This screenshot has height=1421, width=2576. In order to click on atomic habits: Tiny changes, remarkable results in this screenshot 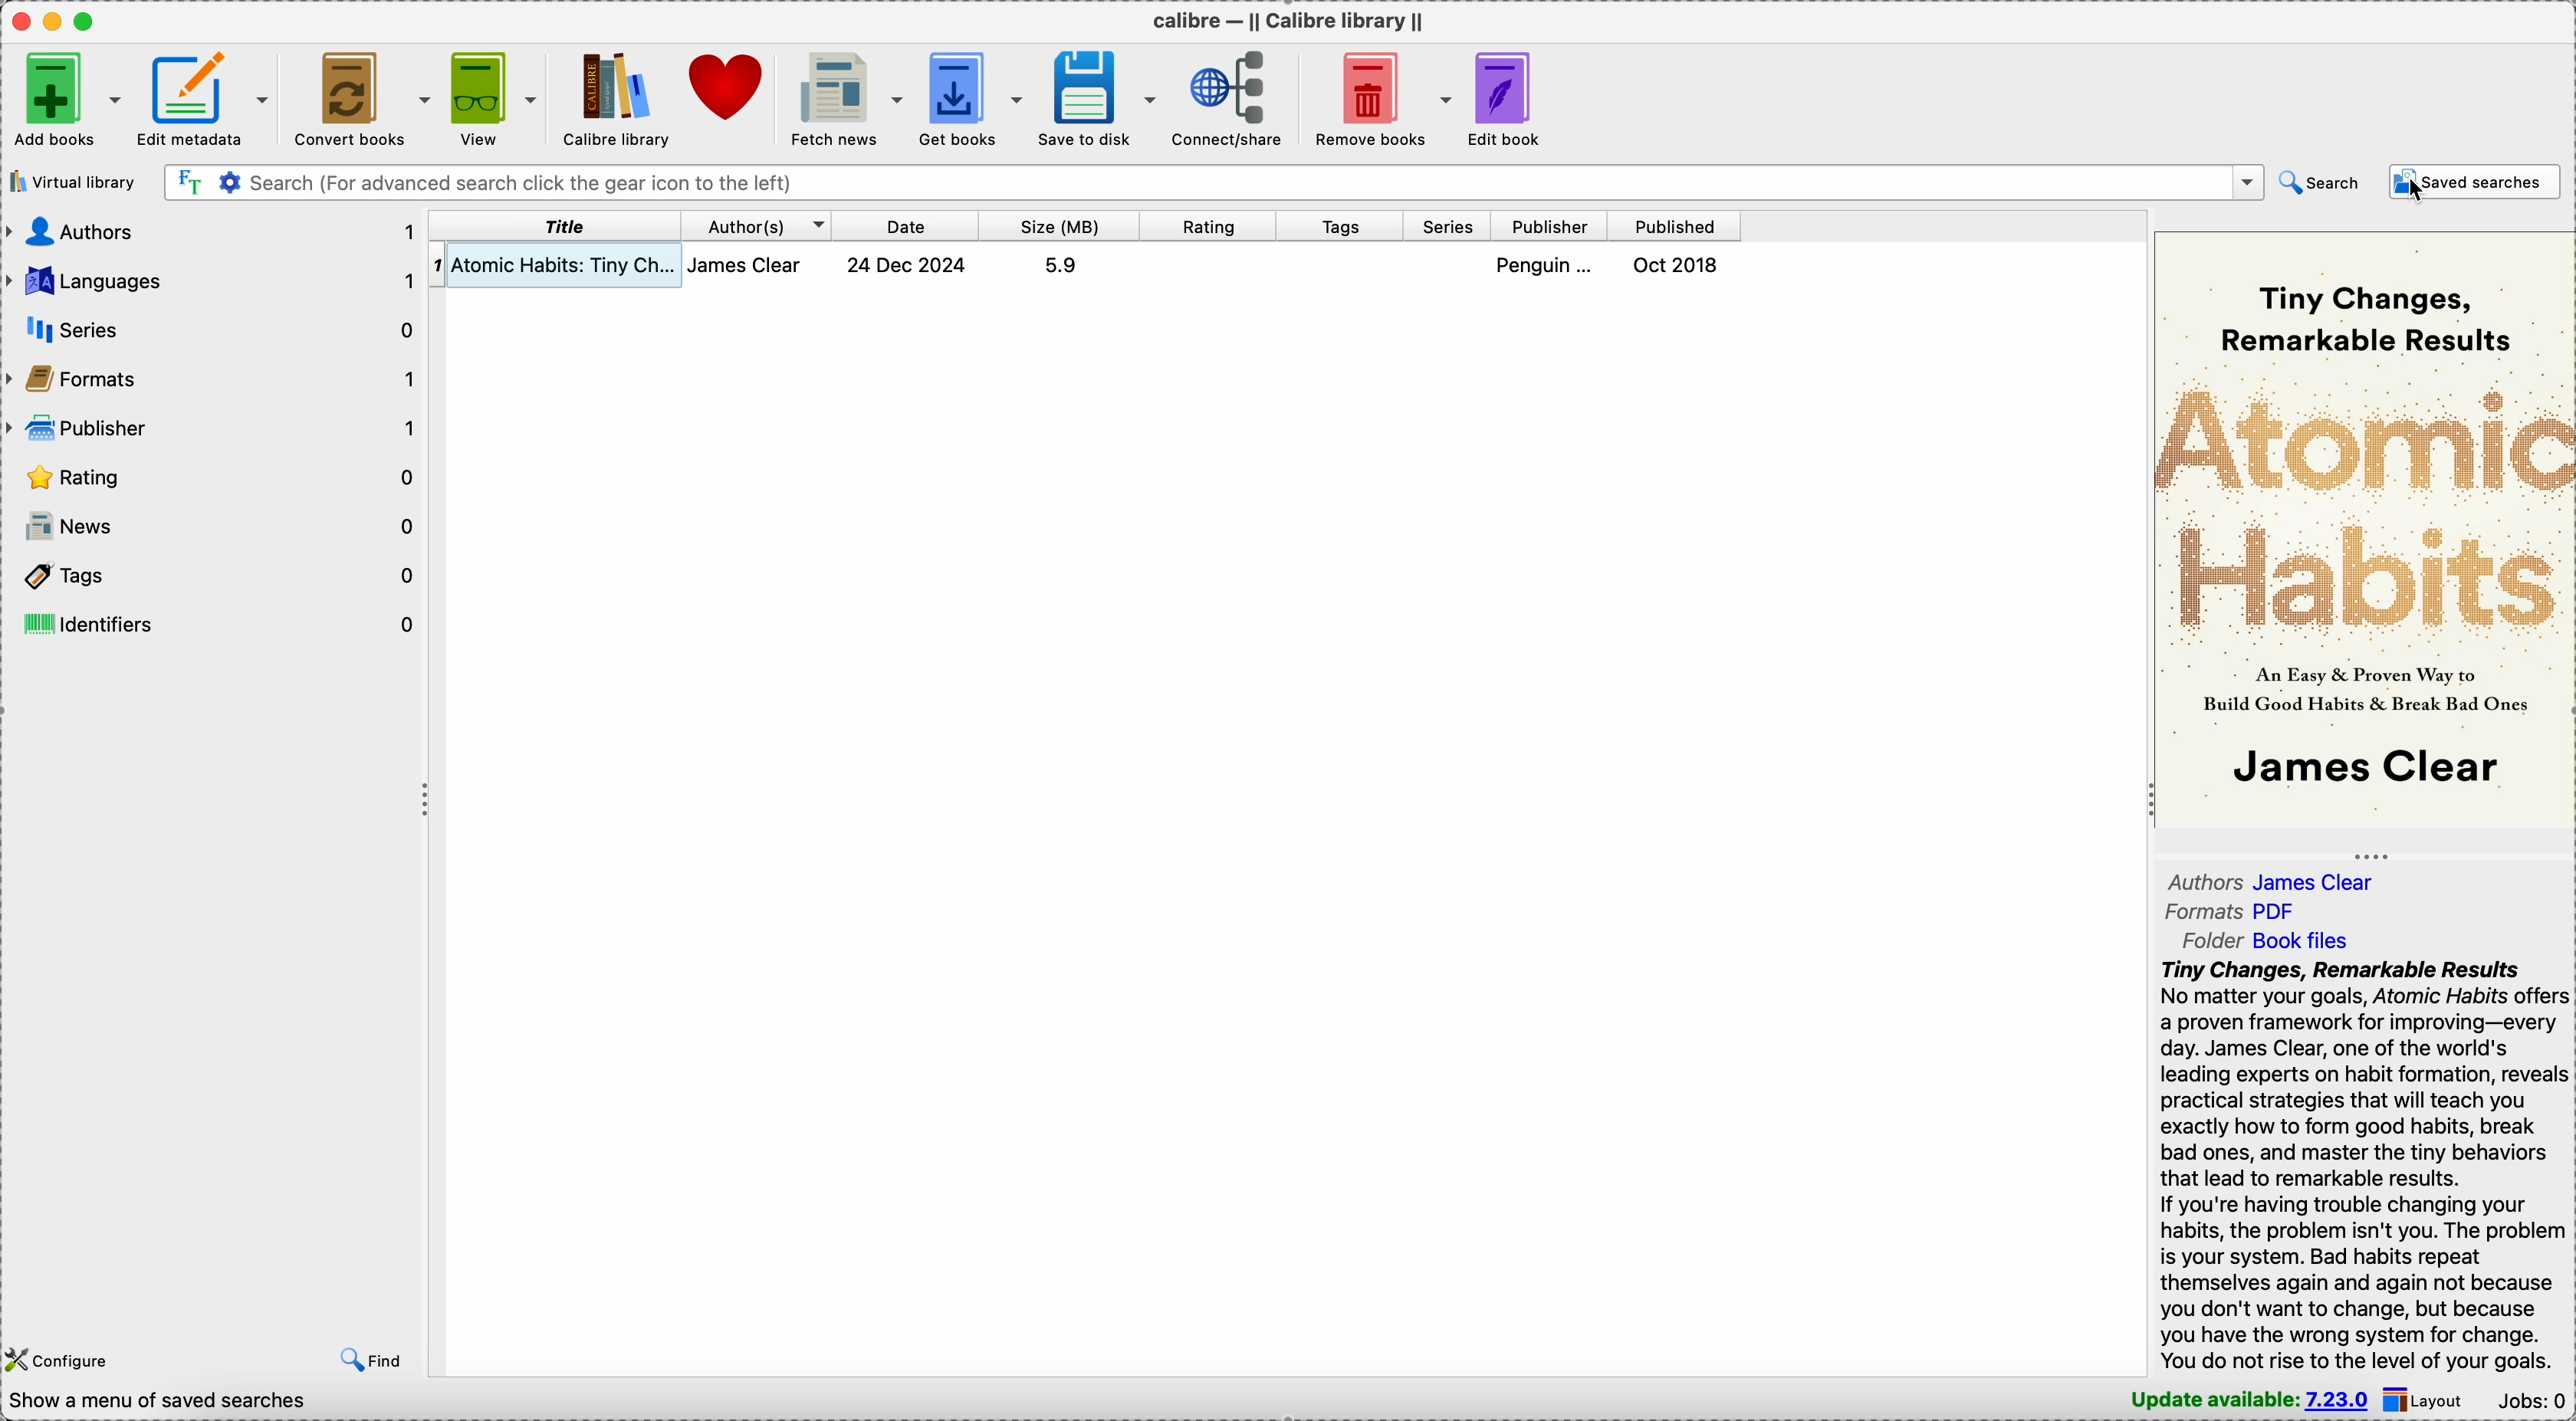, I will do `click(566, 266)`.